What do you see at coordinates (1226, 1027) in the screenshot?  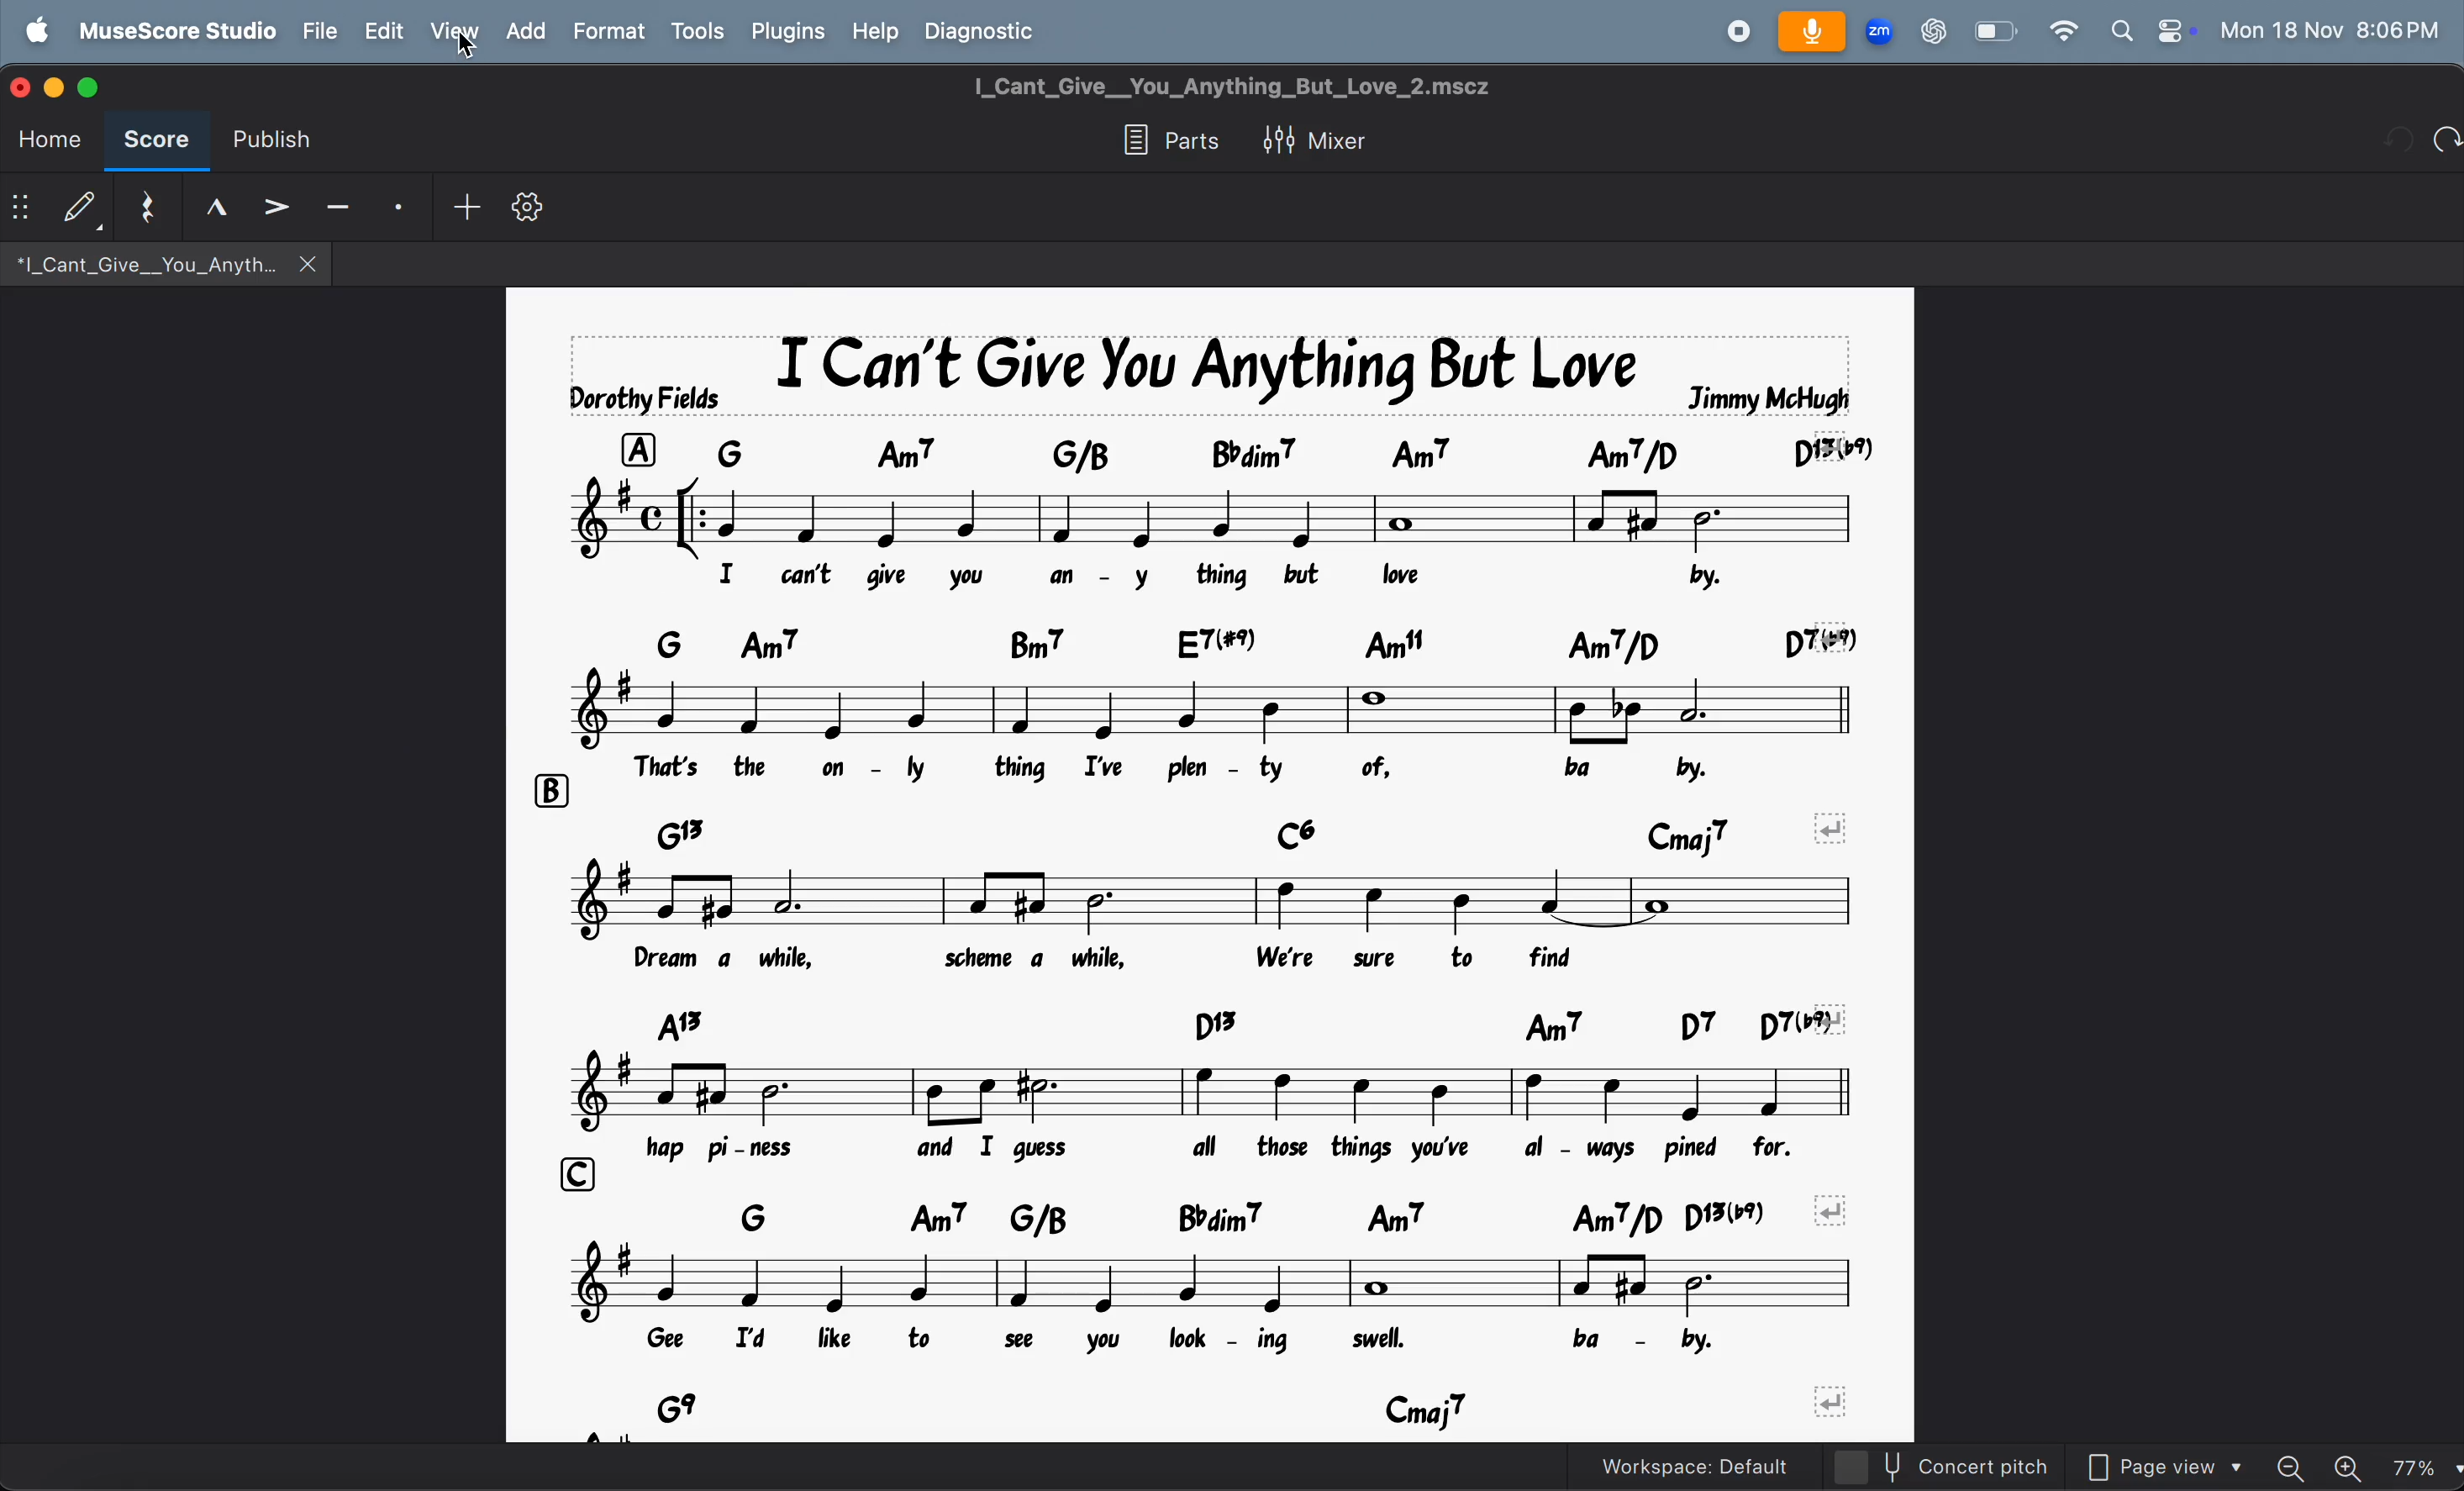 I see `chord symbols` at bounding box center [1226, 1027].